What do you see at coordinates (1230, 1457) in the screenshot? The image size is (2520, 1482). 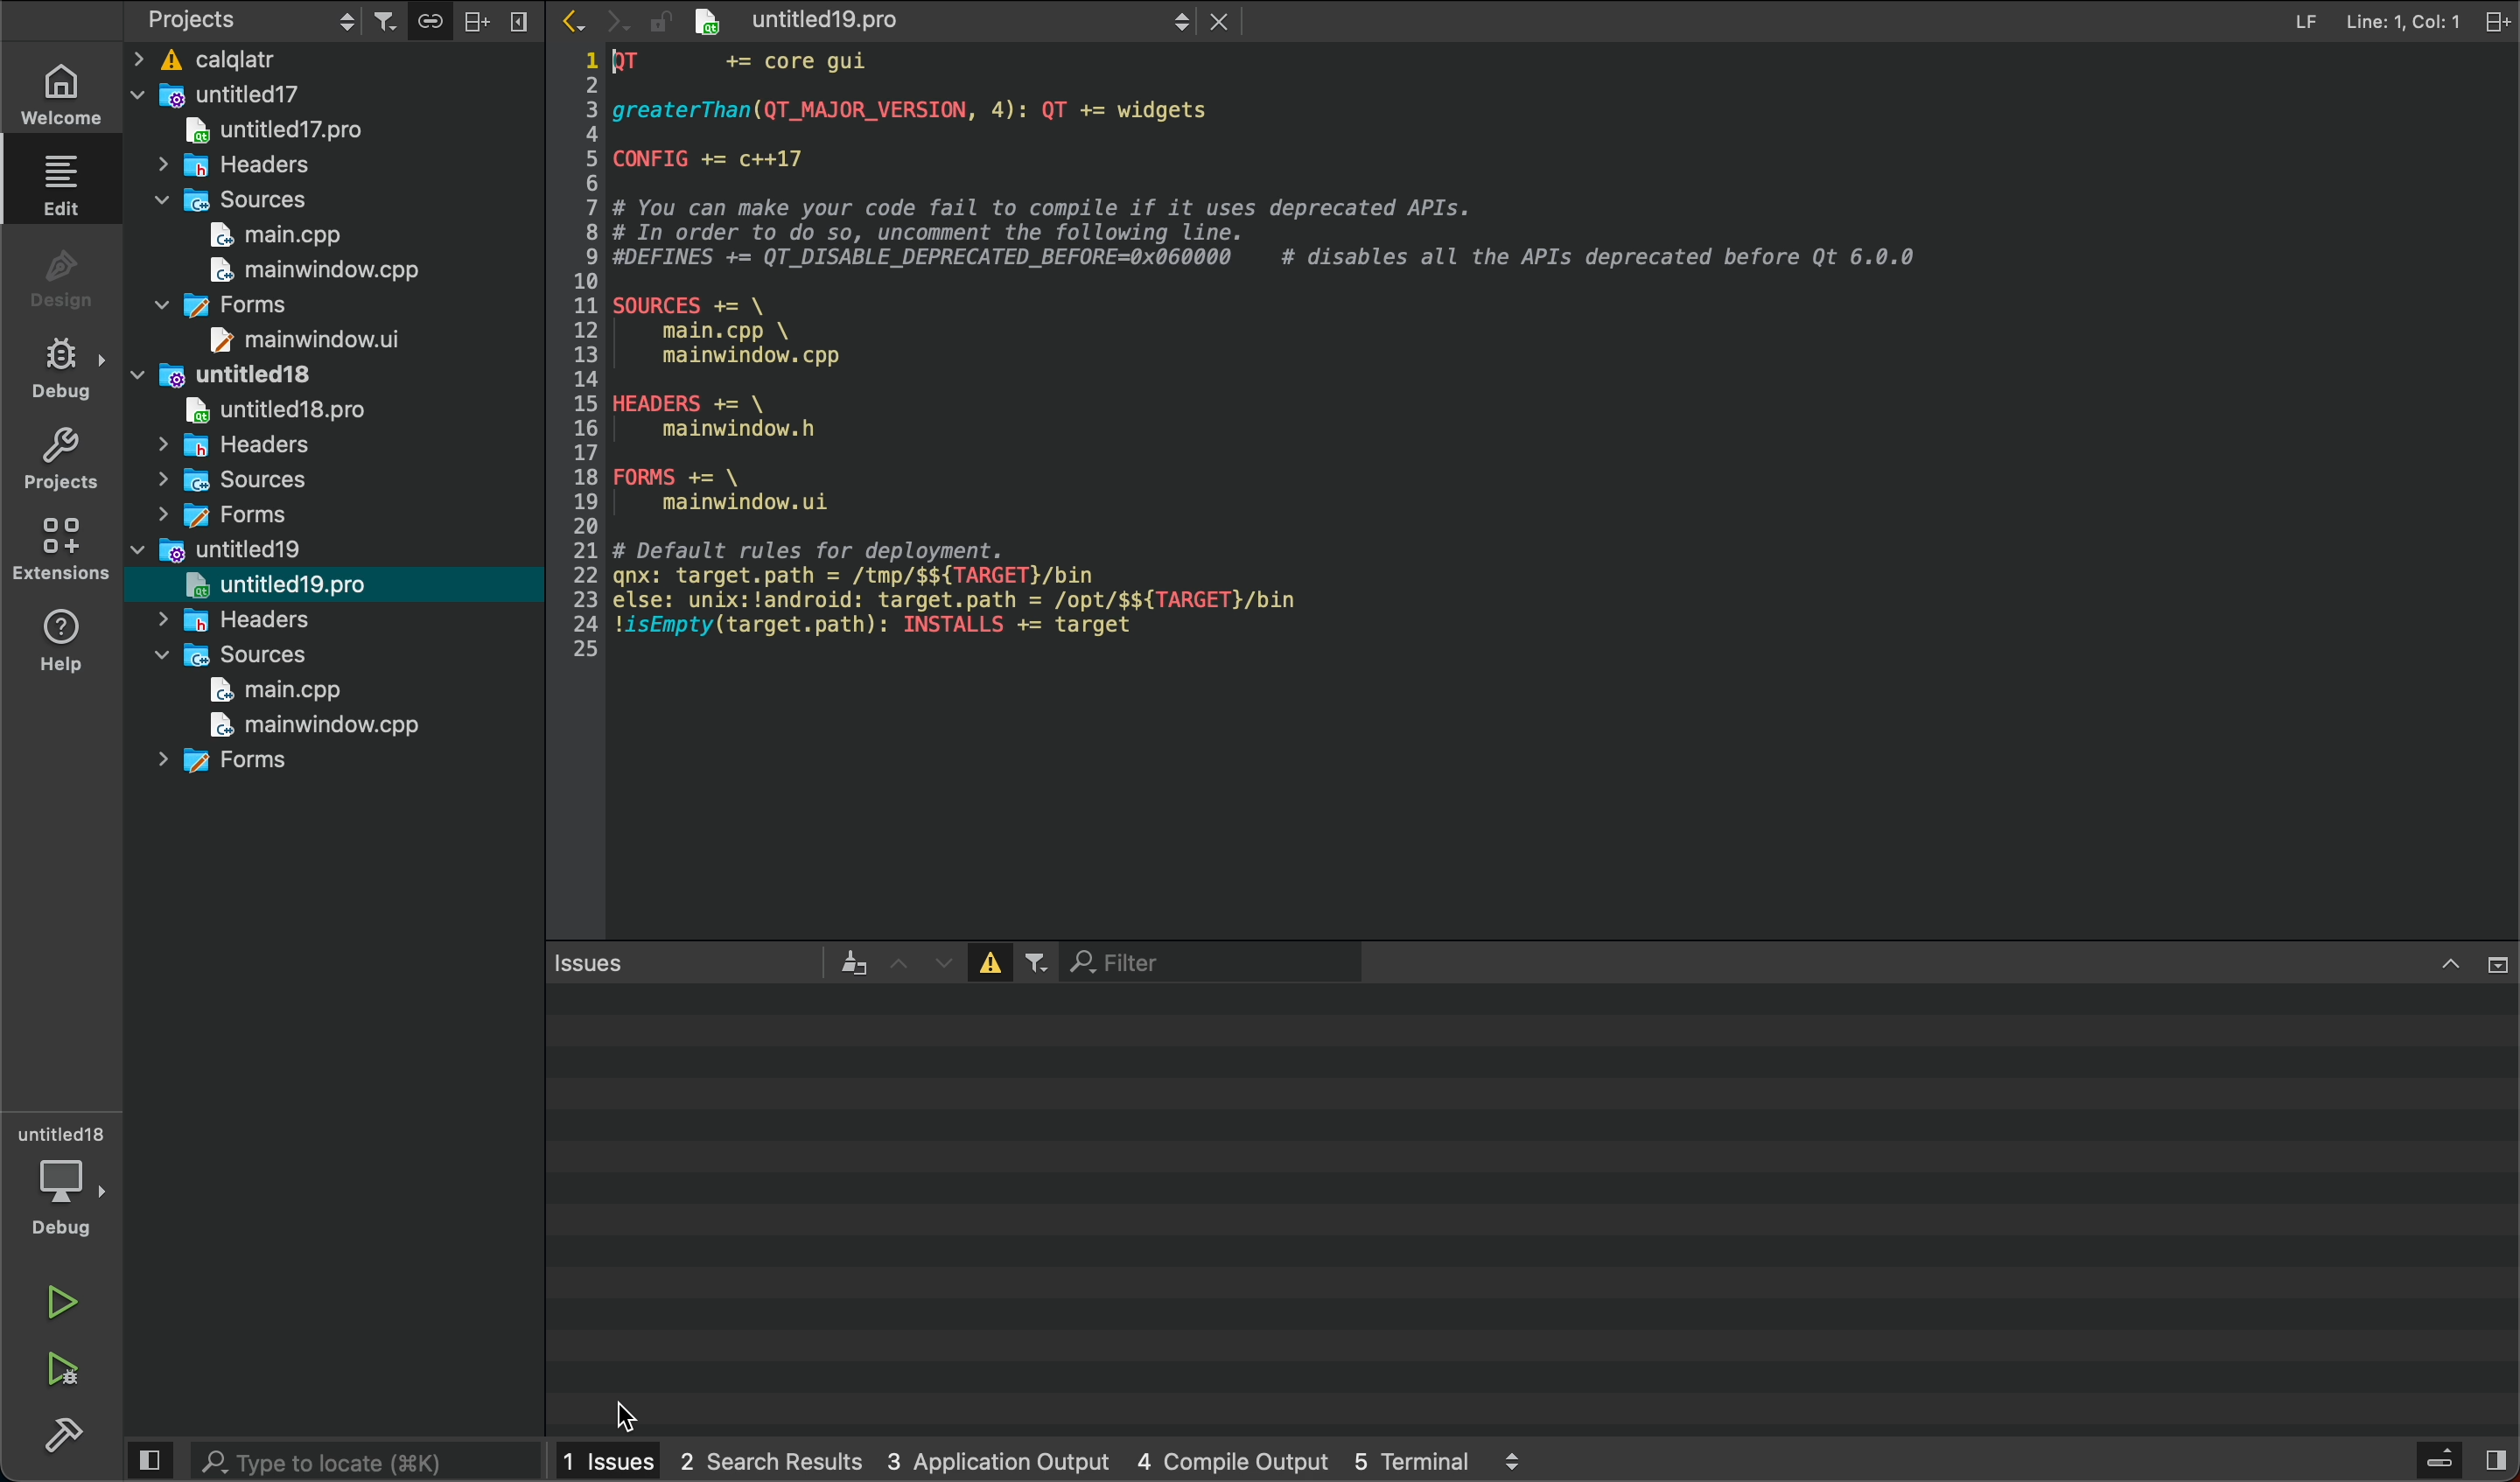 I see `4 compile output` at bounding box center [1230, 1457].